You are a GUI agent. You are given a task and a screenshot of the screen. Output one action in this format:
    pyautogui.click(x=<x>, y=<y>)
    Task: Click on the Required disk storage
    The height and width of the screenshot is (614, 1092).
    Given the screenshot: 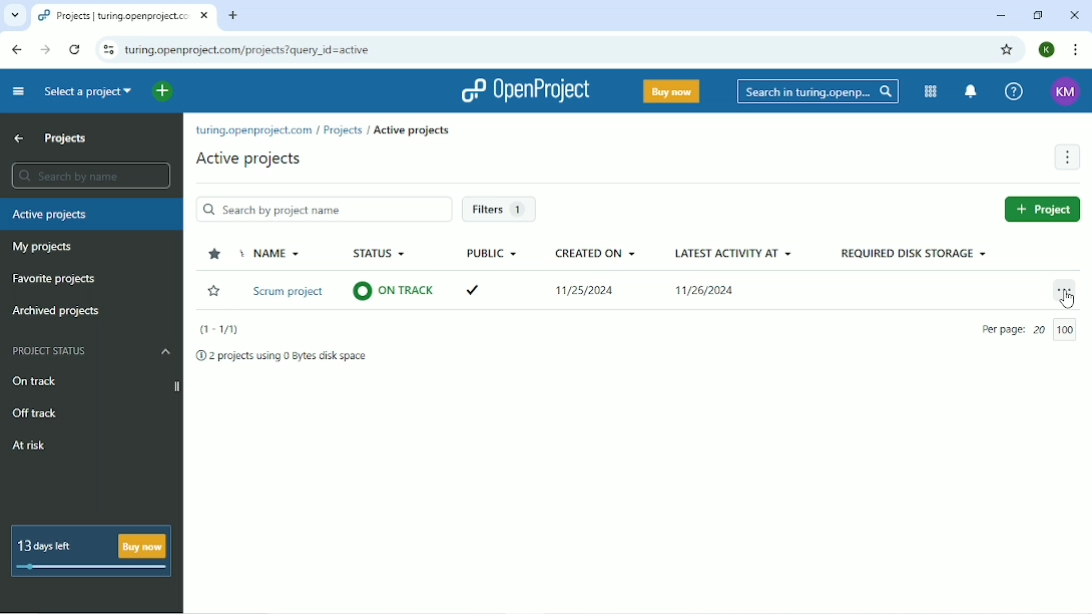 What is the action you would take?
    pyautogui.click(x=912, y=254)
    